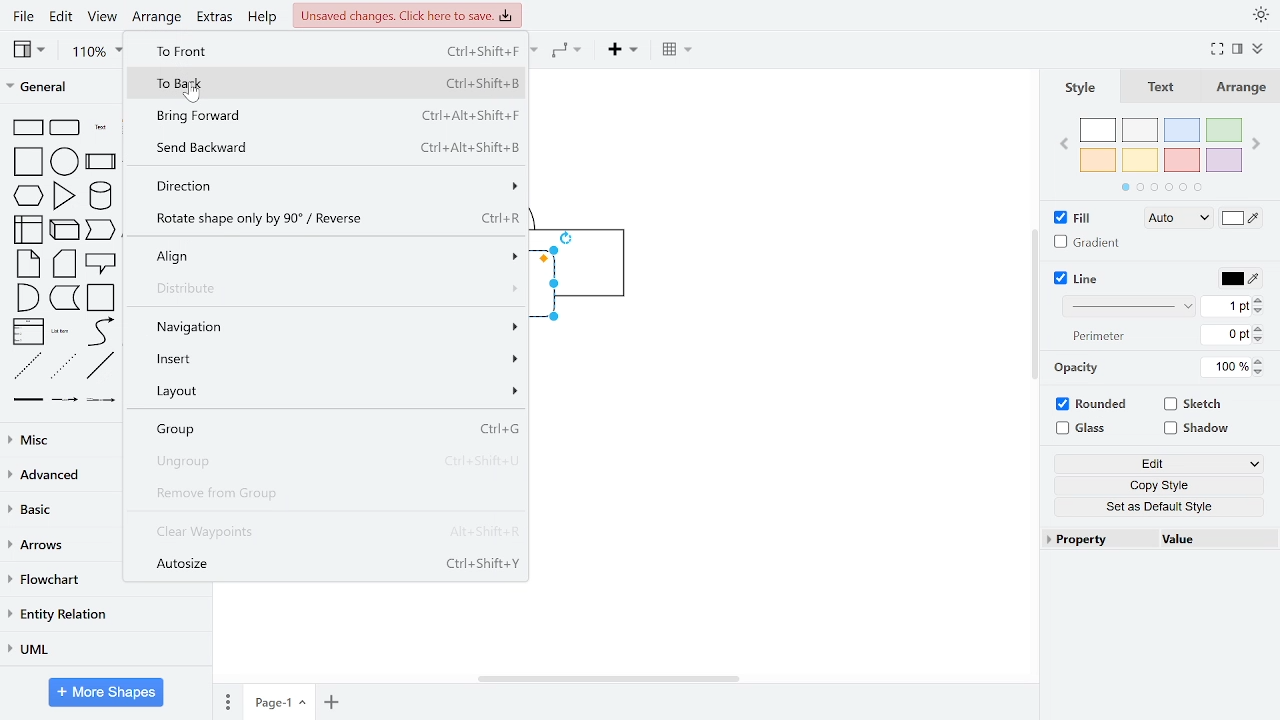 The width and height of the screenshot is (1280, 720). I want to click on glass, so click(1084, 429).